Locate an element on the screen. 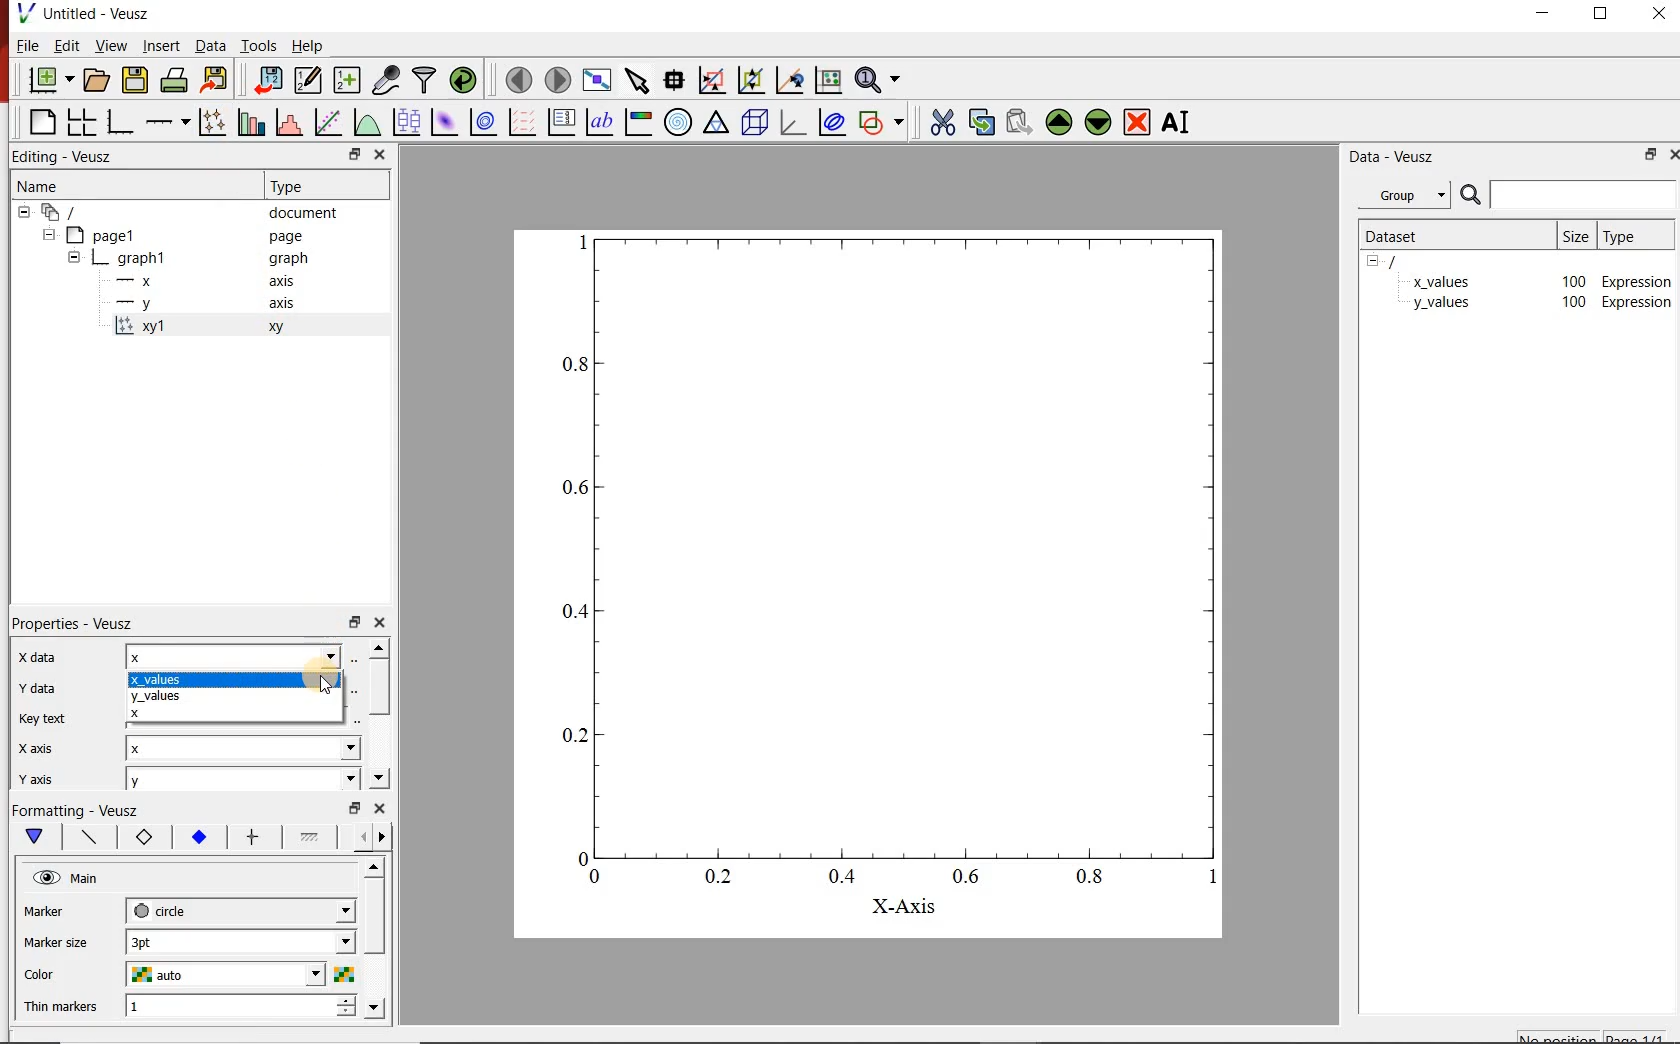  Marker size is located at coordinates (54, 944).